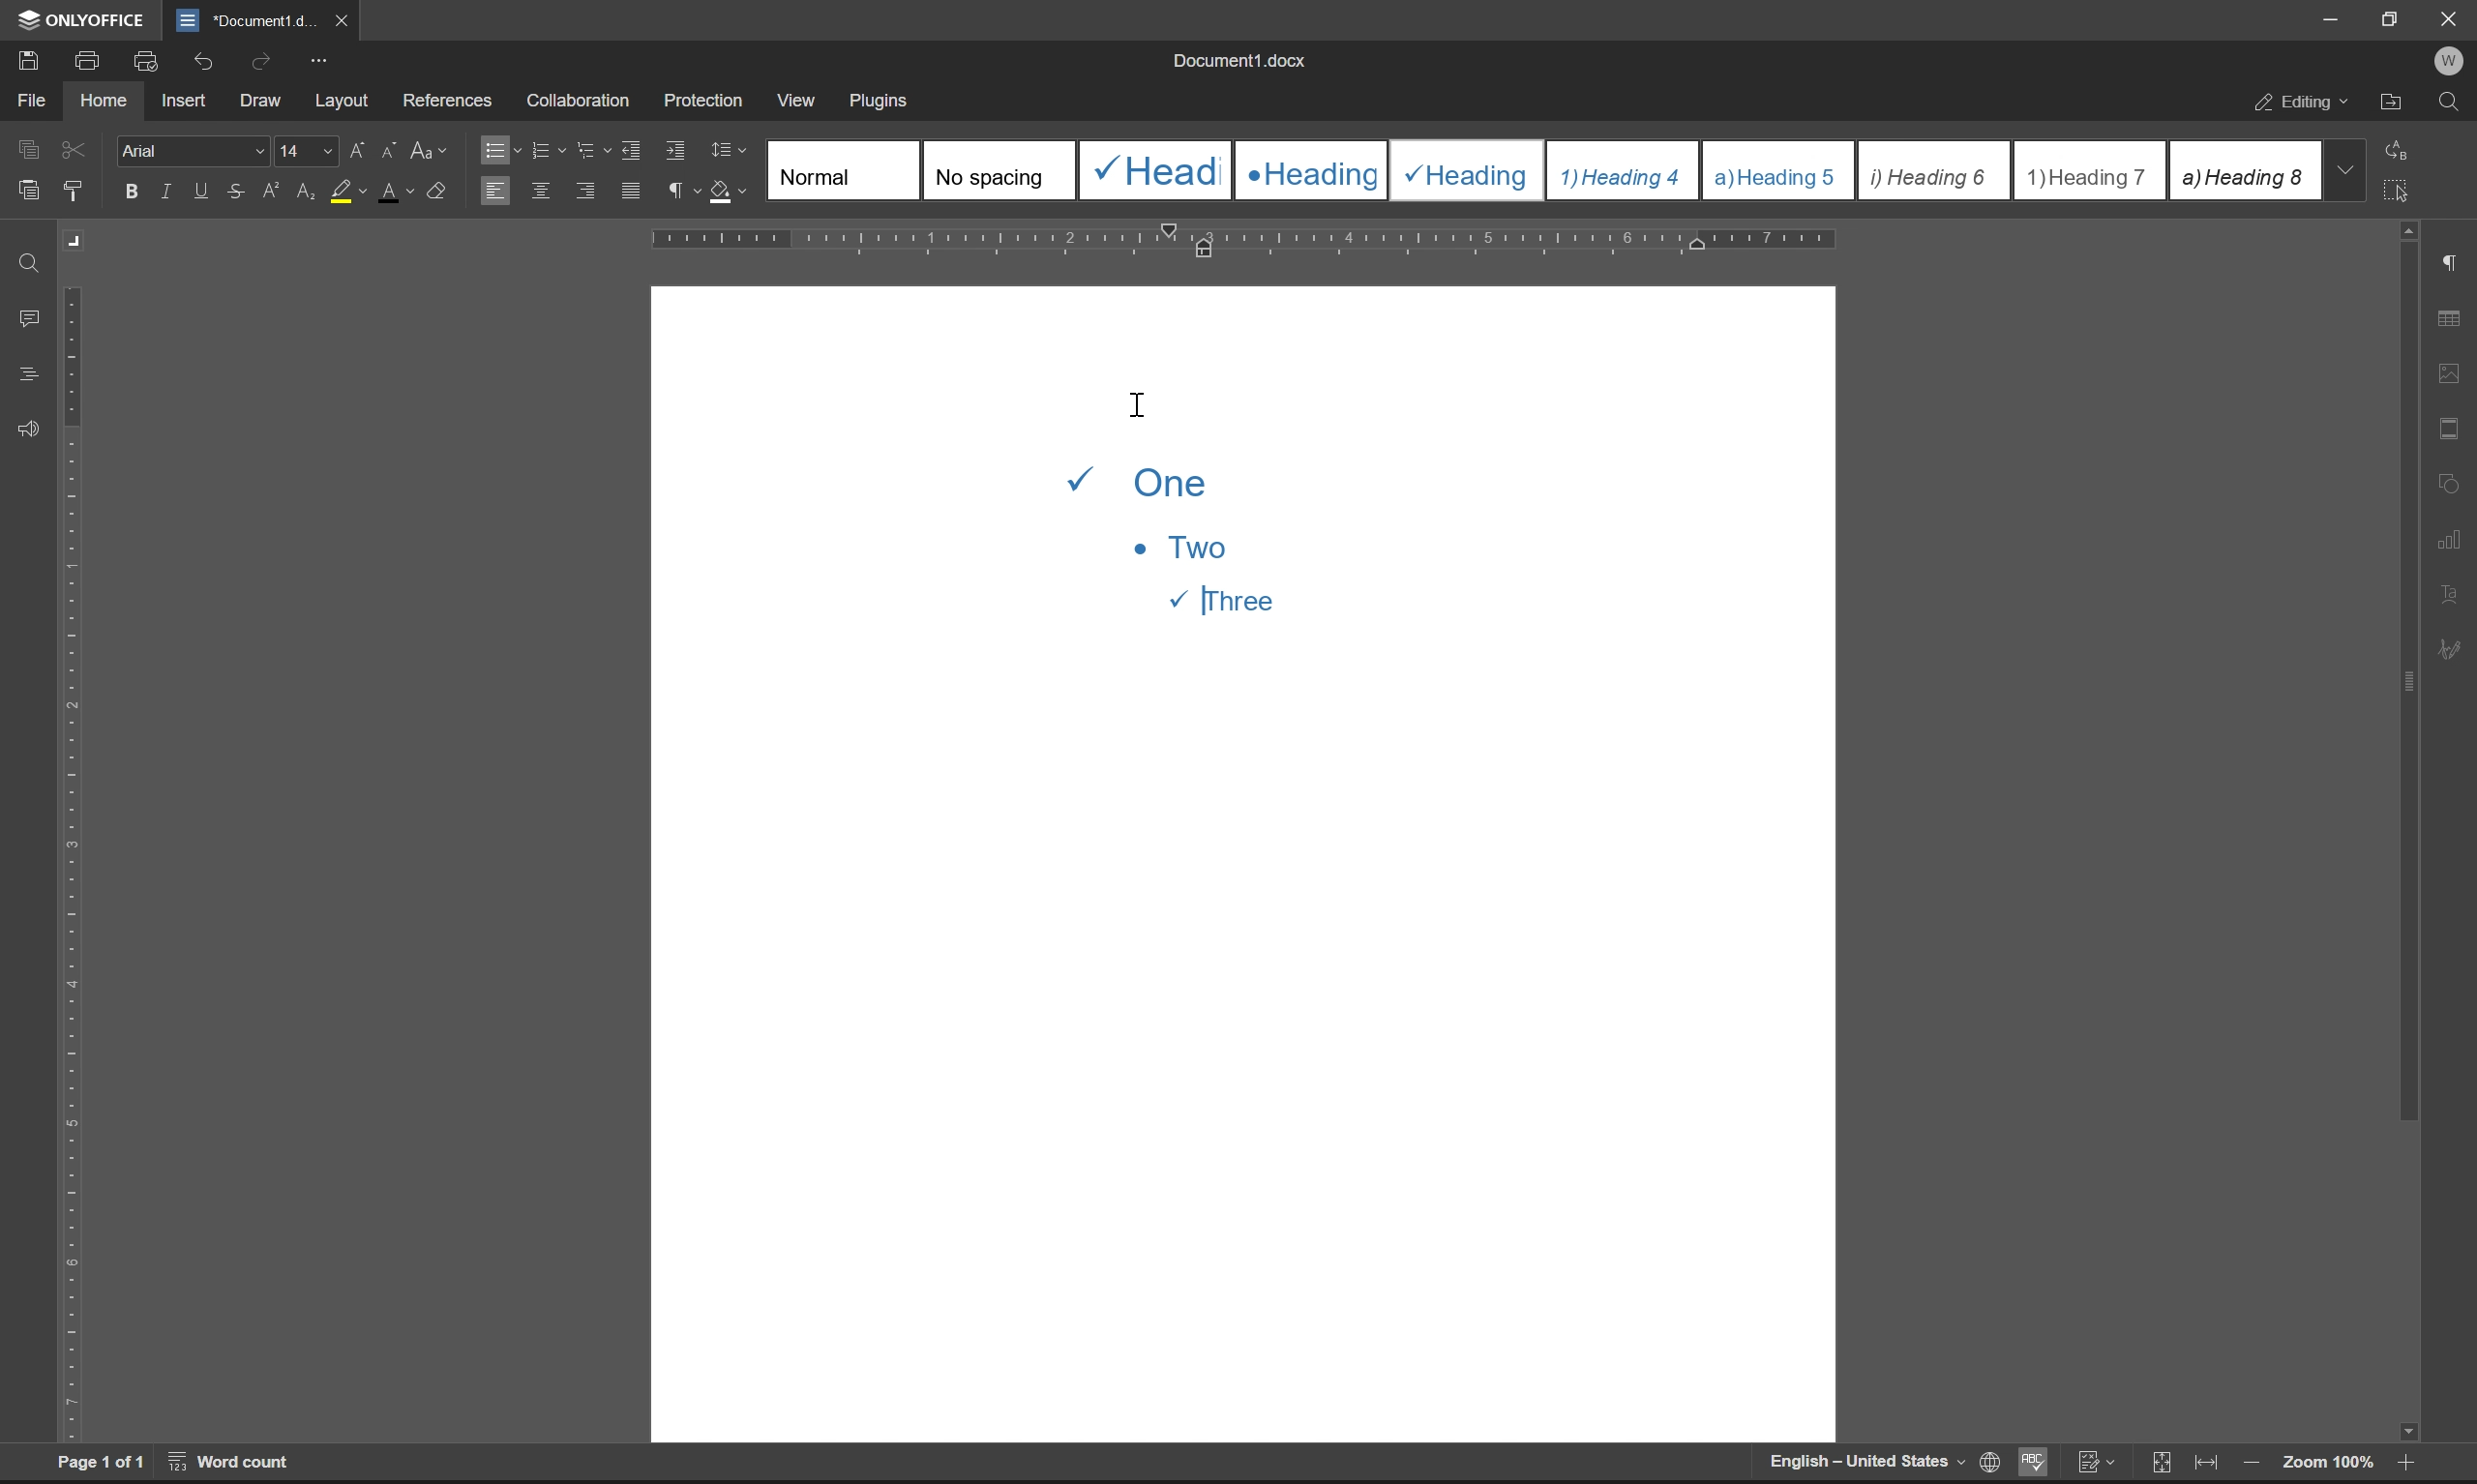 This screenshot has height=1484, width=2477. Describe the element at coordinates (2448, 427) in the screenshot. I see `header & footer settings` at that location.